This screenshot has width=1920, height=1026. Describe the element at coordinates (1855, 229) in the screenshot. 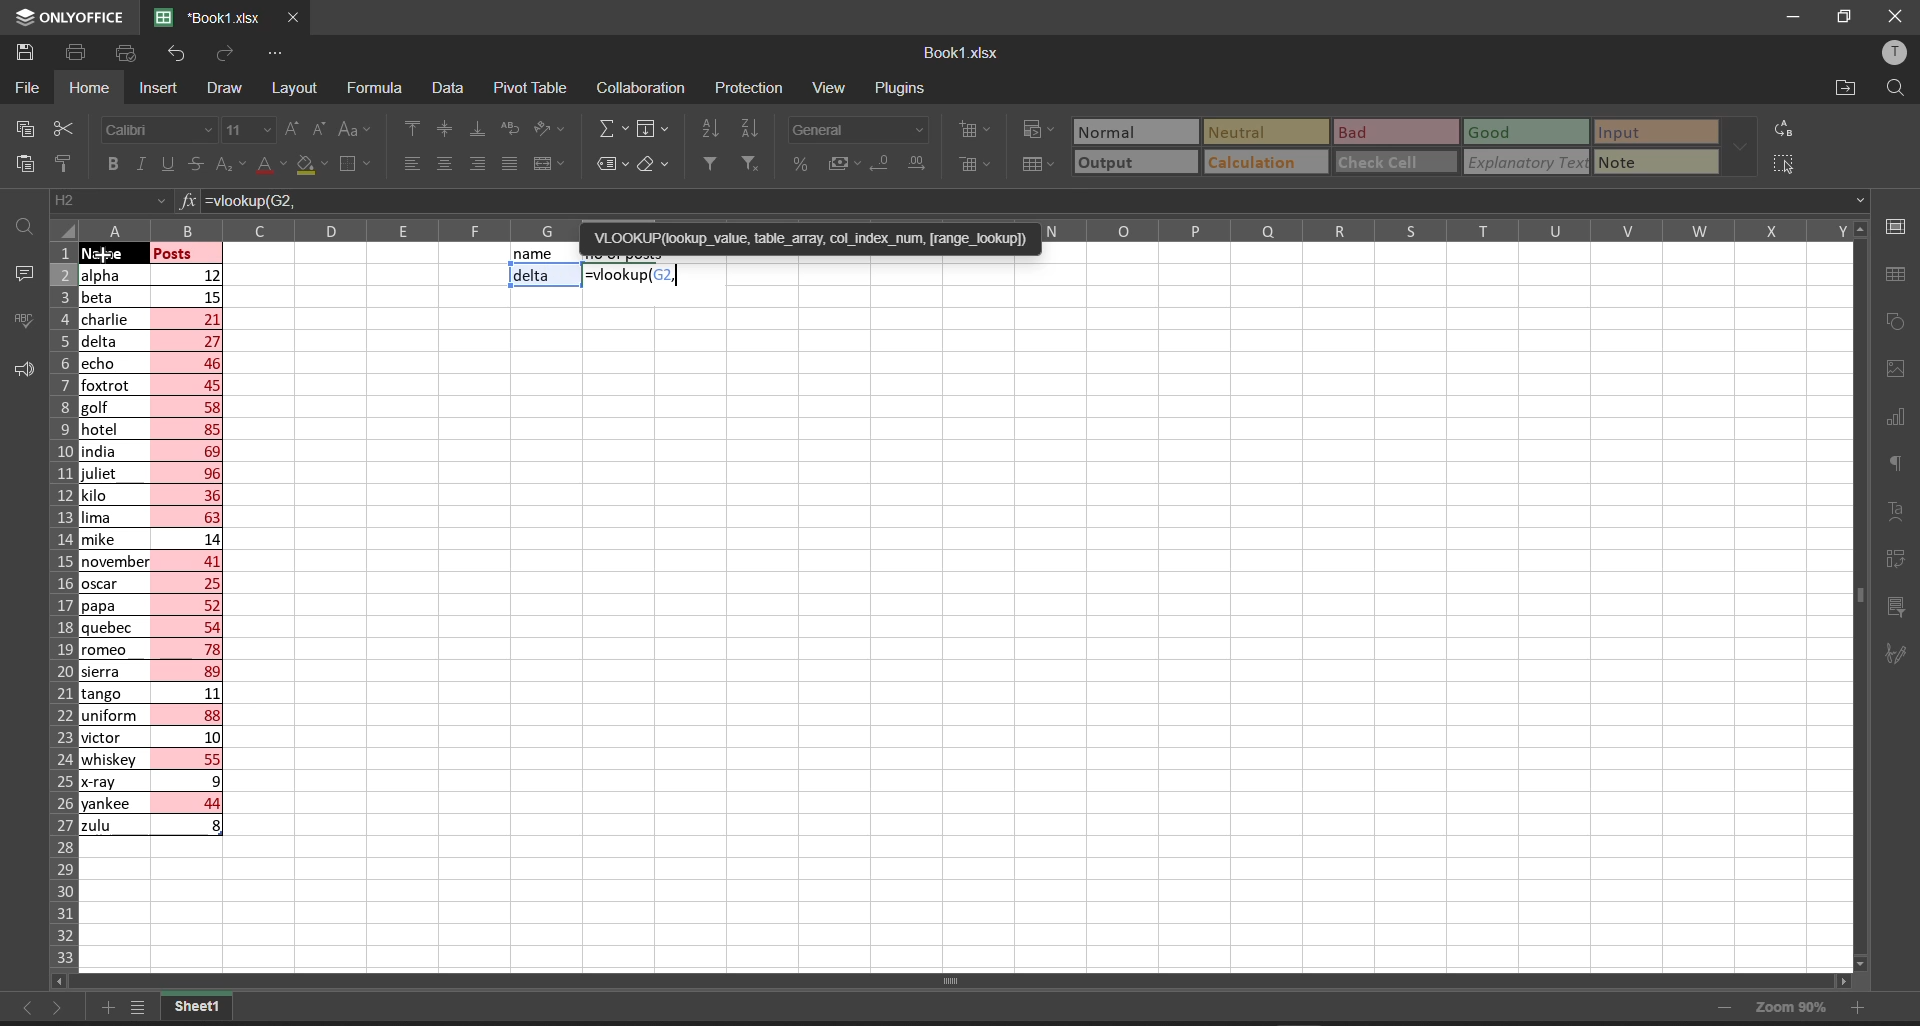

I see `scroll up` at that location.